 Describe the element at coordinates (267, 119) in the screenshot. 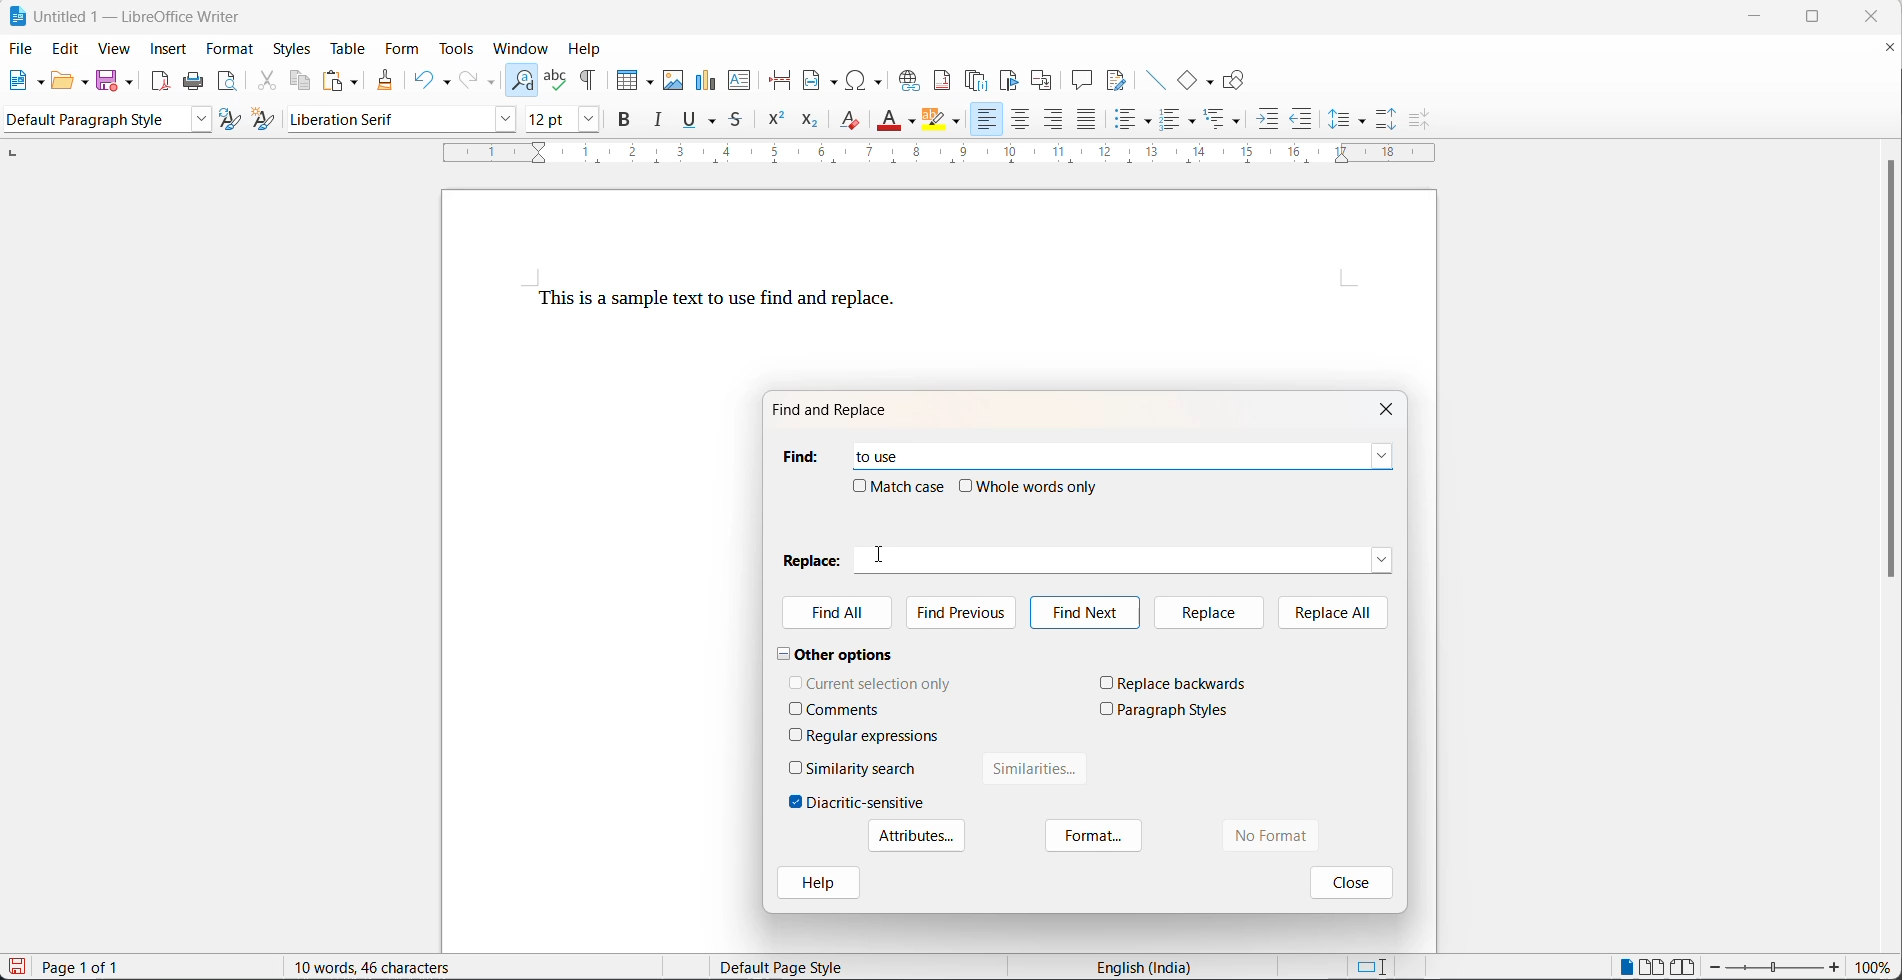

I see `create new style with selection` at that location.